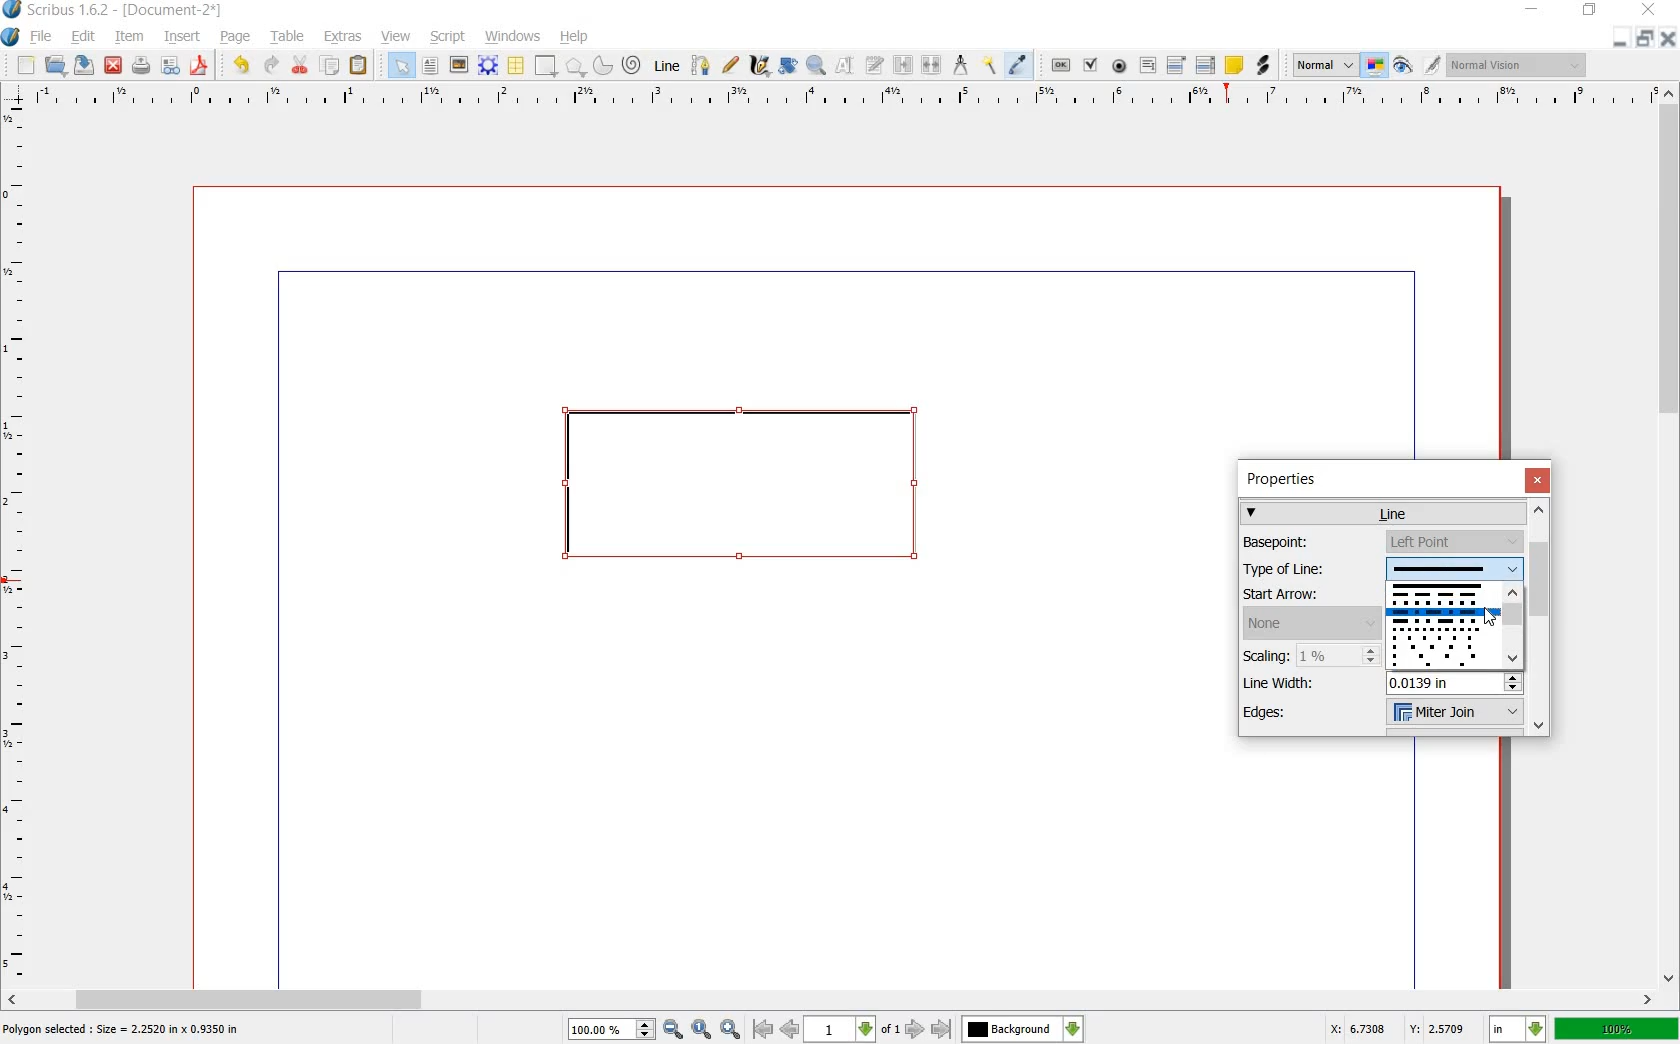 Image resolution: width=1680 pixels, height=1044 pixels. Describe the element at coordinates (545, 65) in the screenshot. I see `SHAPE` at that location.